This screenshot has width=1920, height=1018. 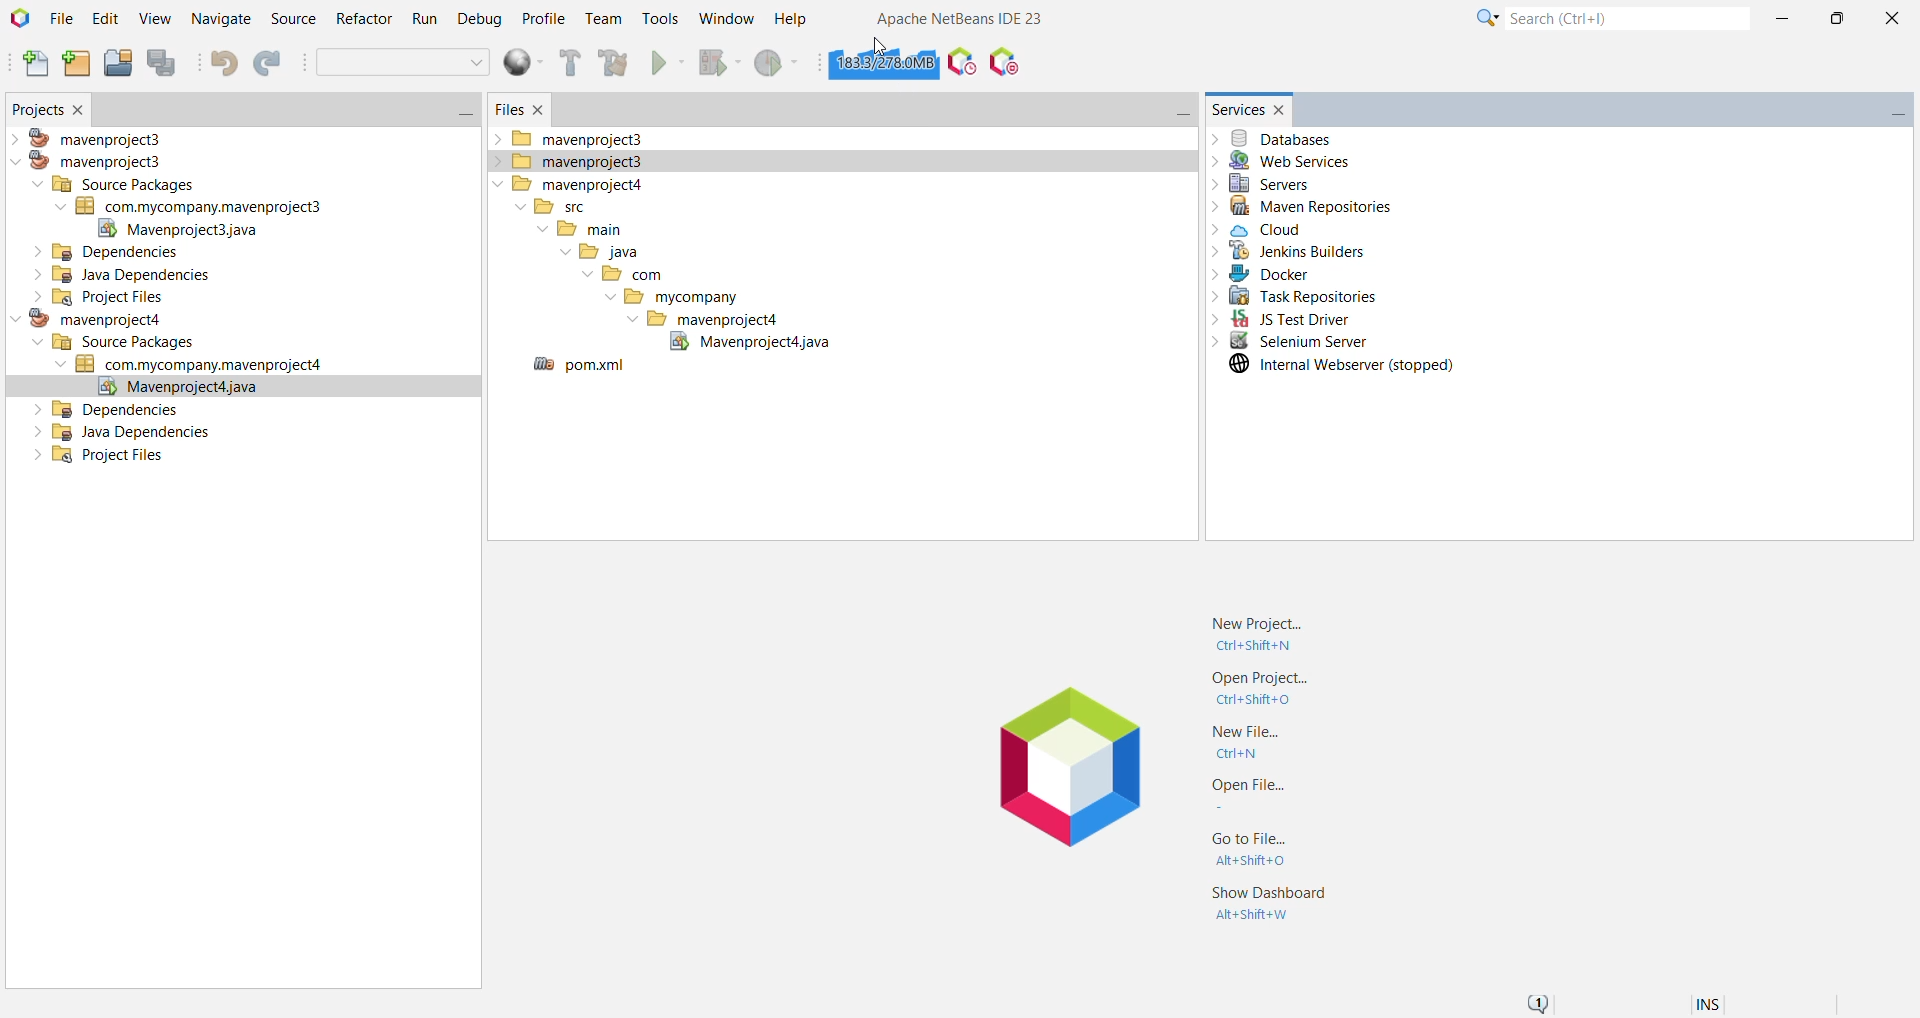 I want to click on Refactor, so click(x=361, y=20).